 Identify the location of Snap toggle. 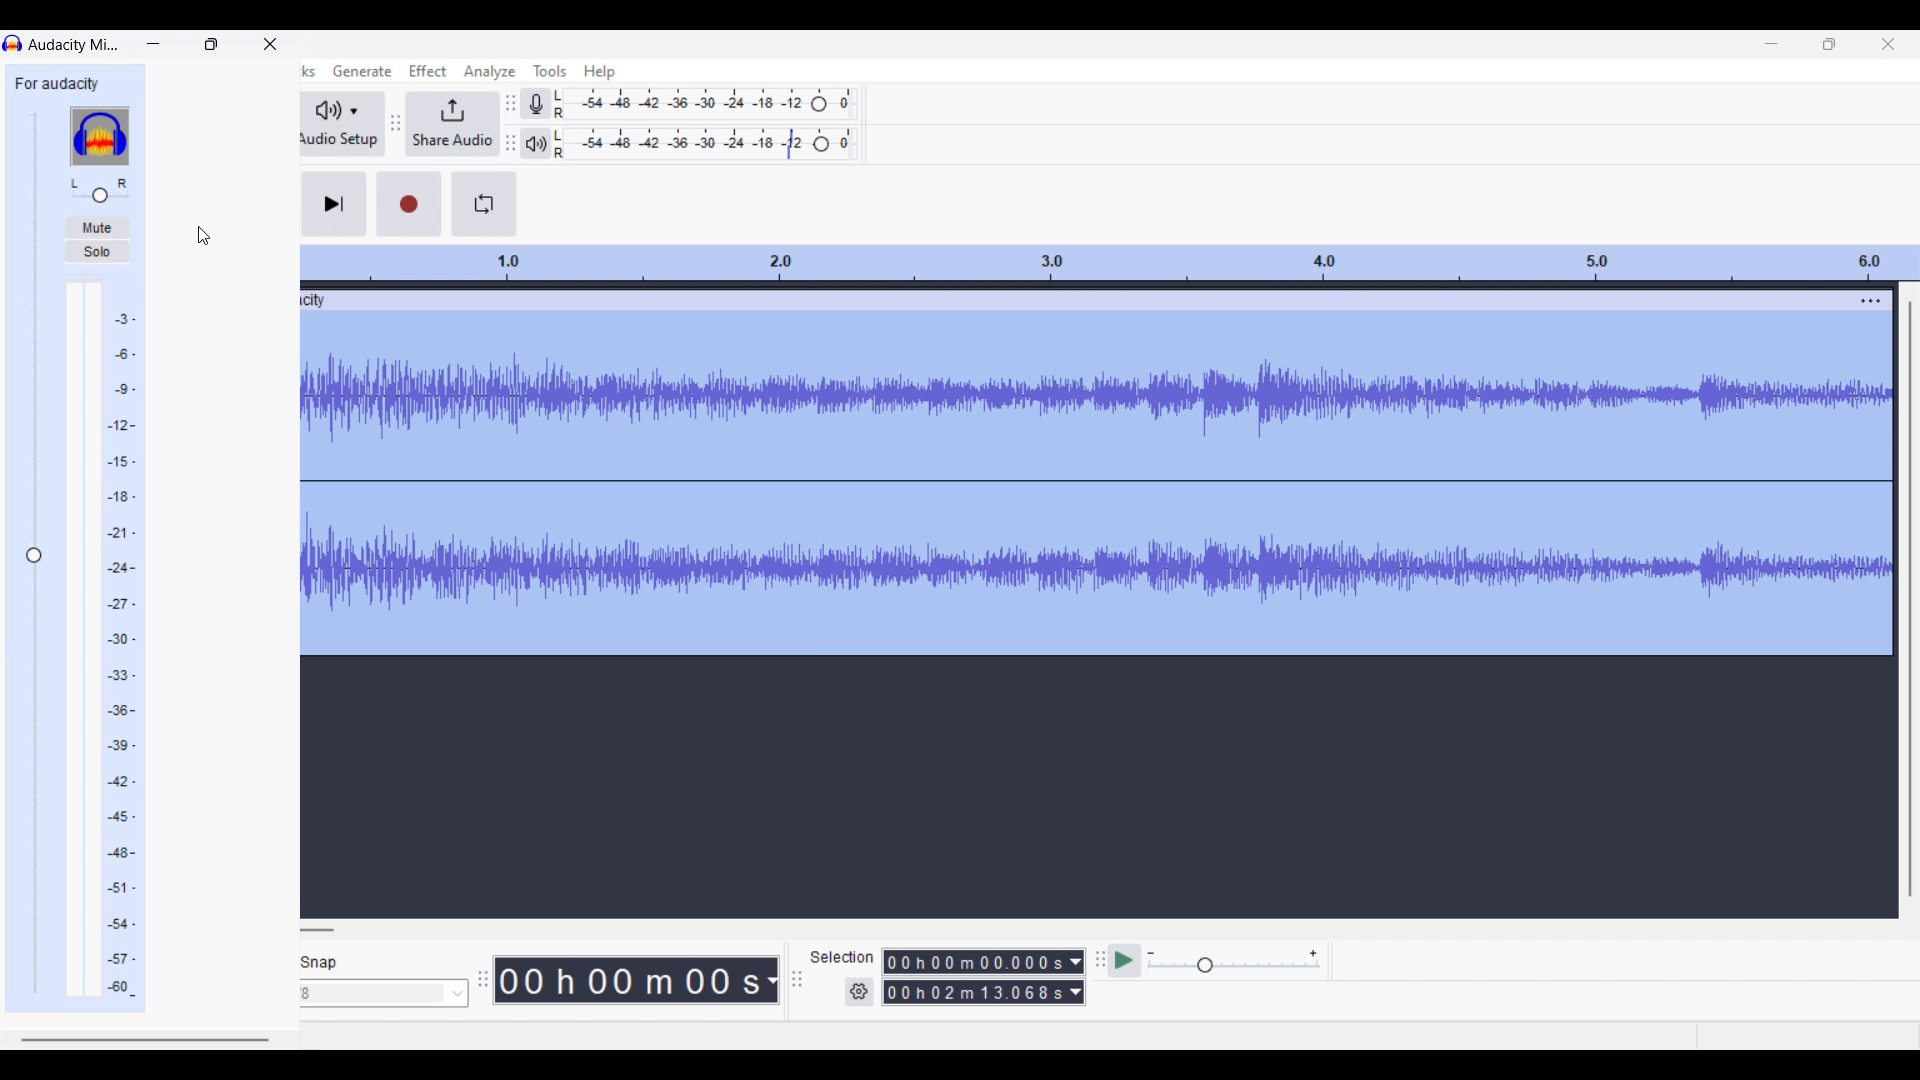
(320, 962).